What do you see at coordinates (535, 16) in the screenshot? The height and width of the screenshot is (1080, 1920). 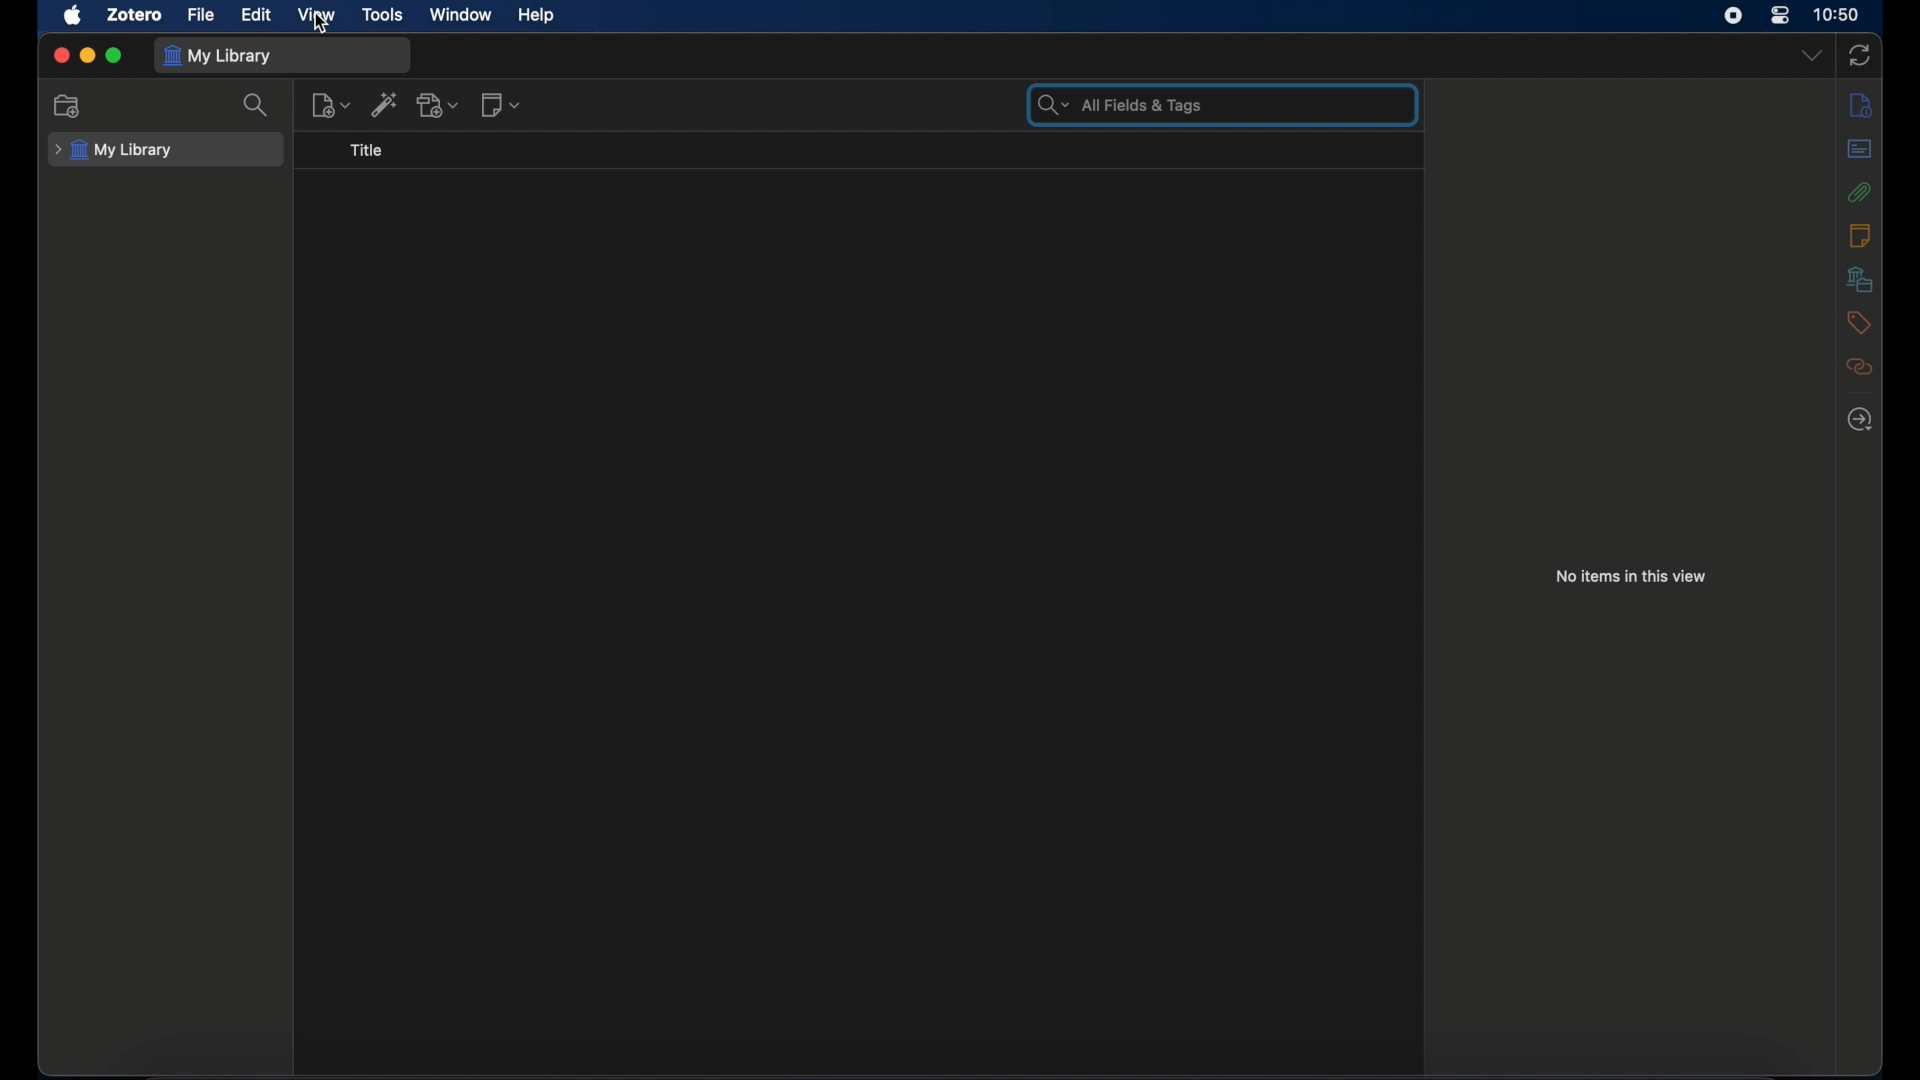 I see `help` at bounding box center [535, 16].